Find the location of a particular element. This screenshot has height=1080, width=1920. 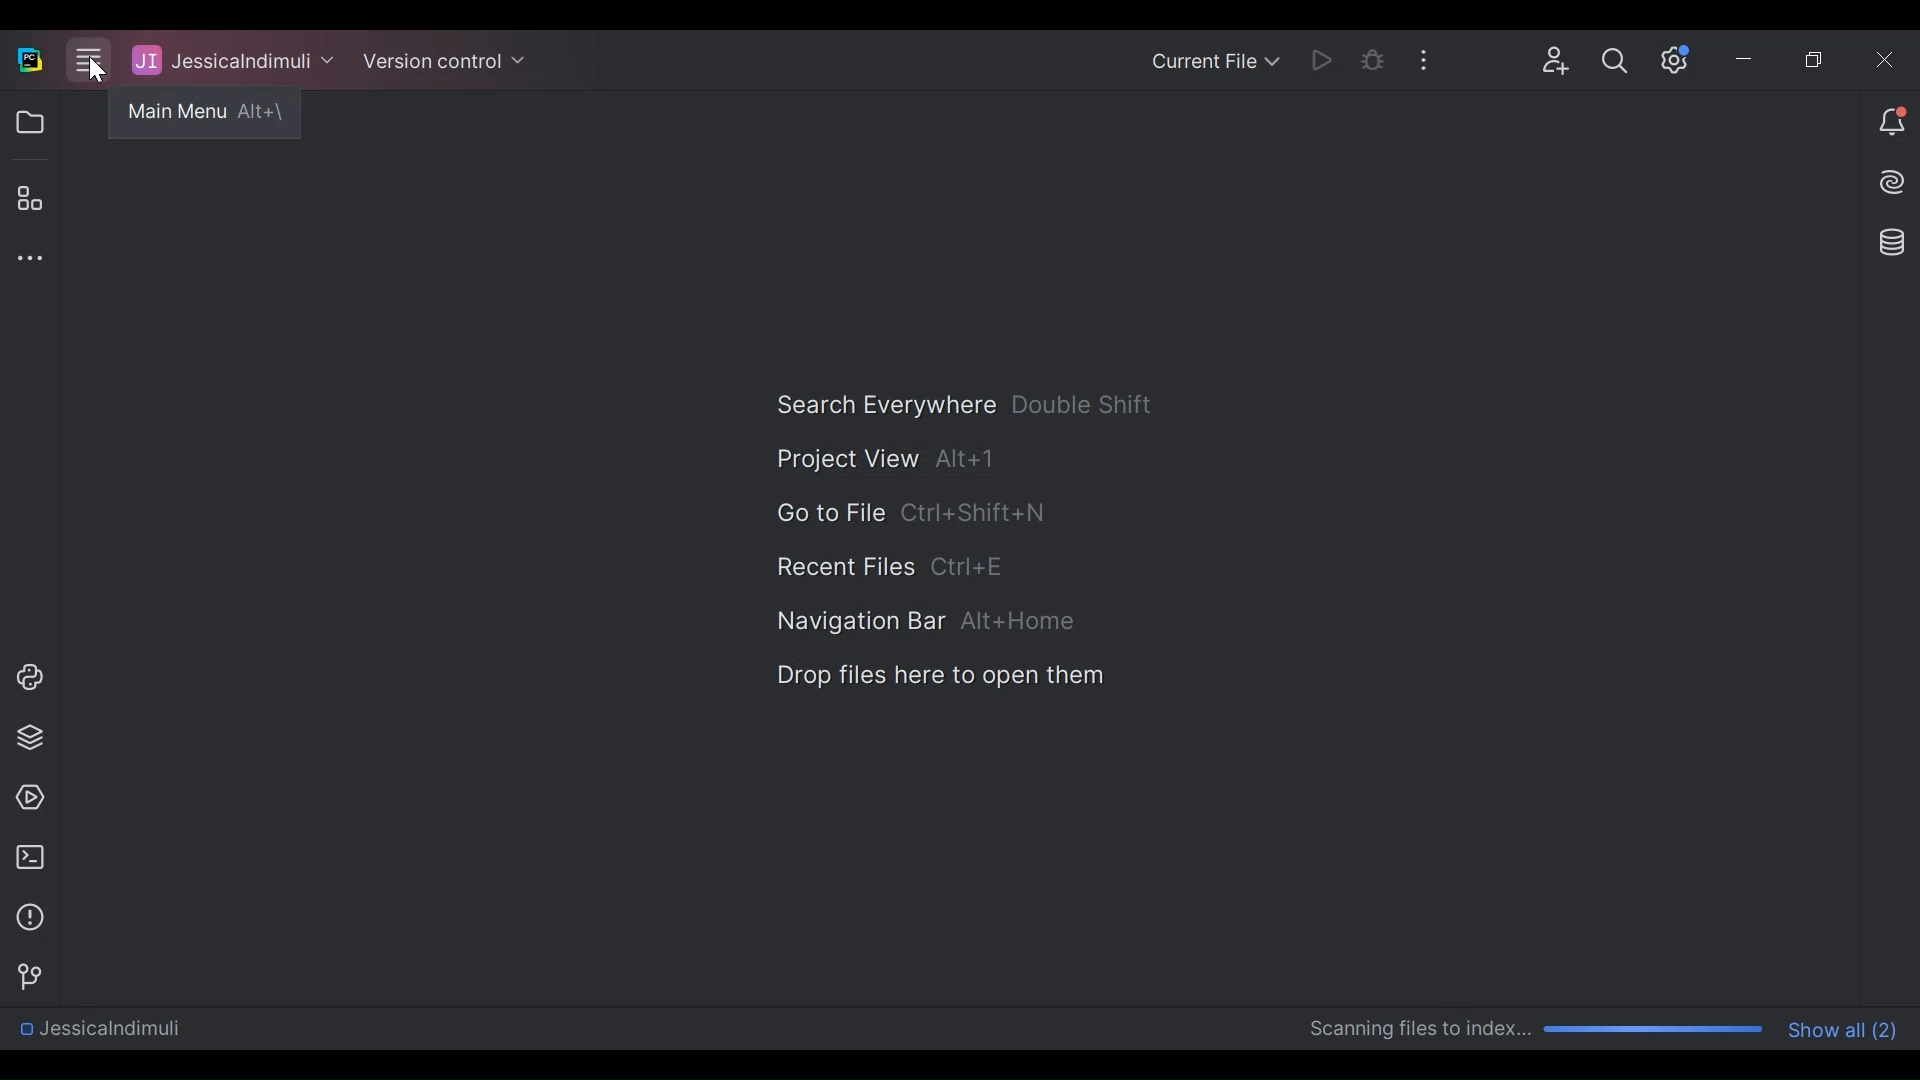

Navigation Bar is located at coordinates (926, 622).